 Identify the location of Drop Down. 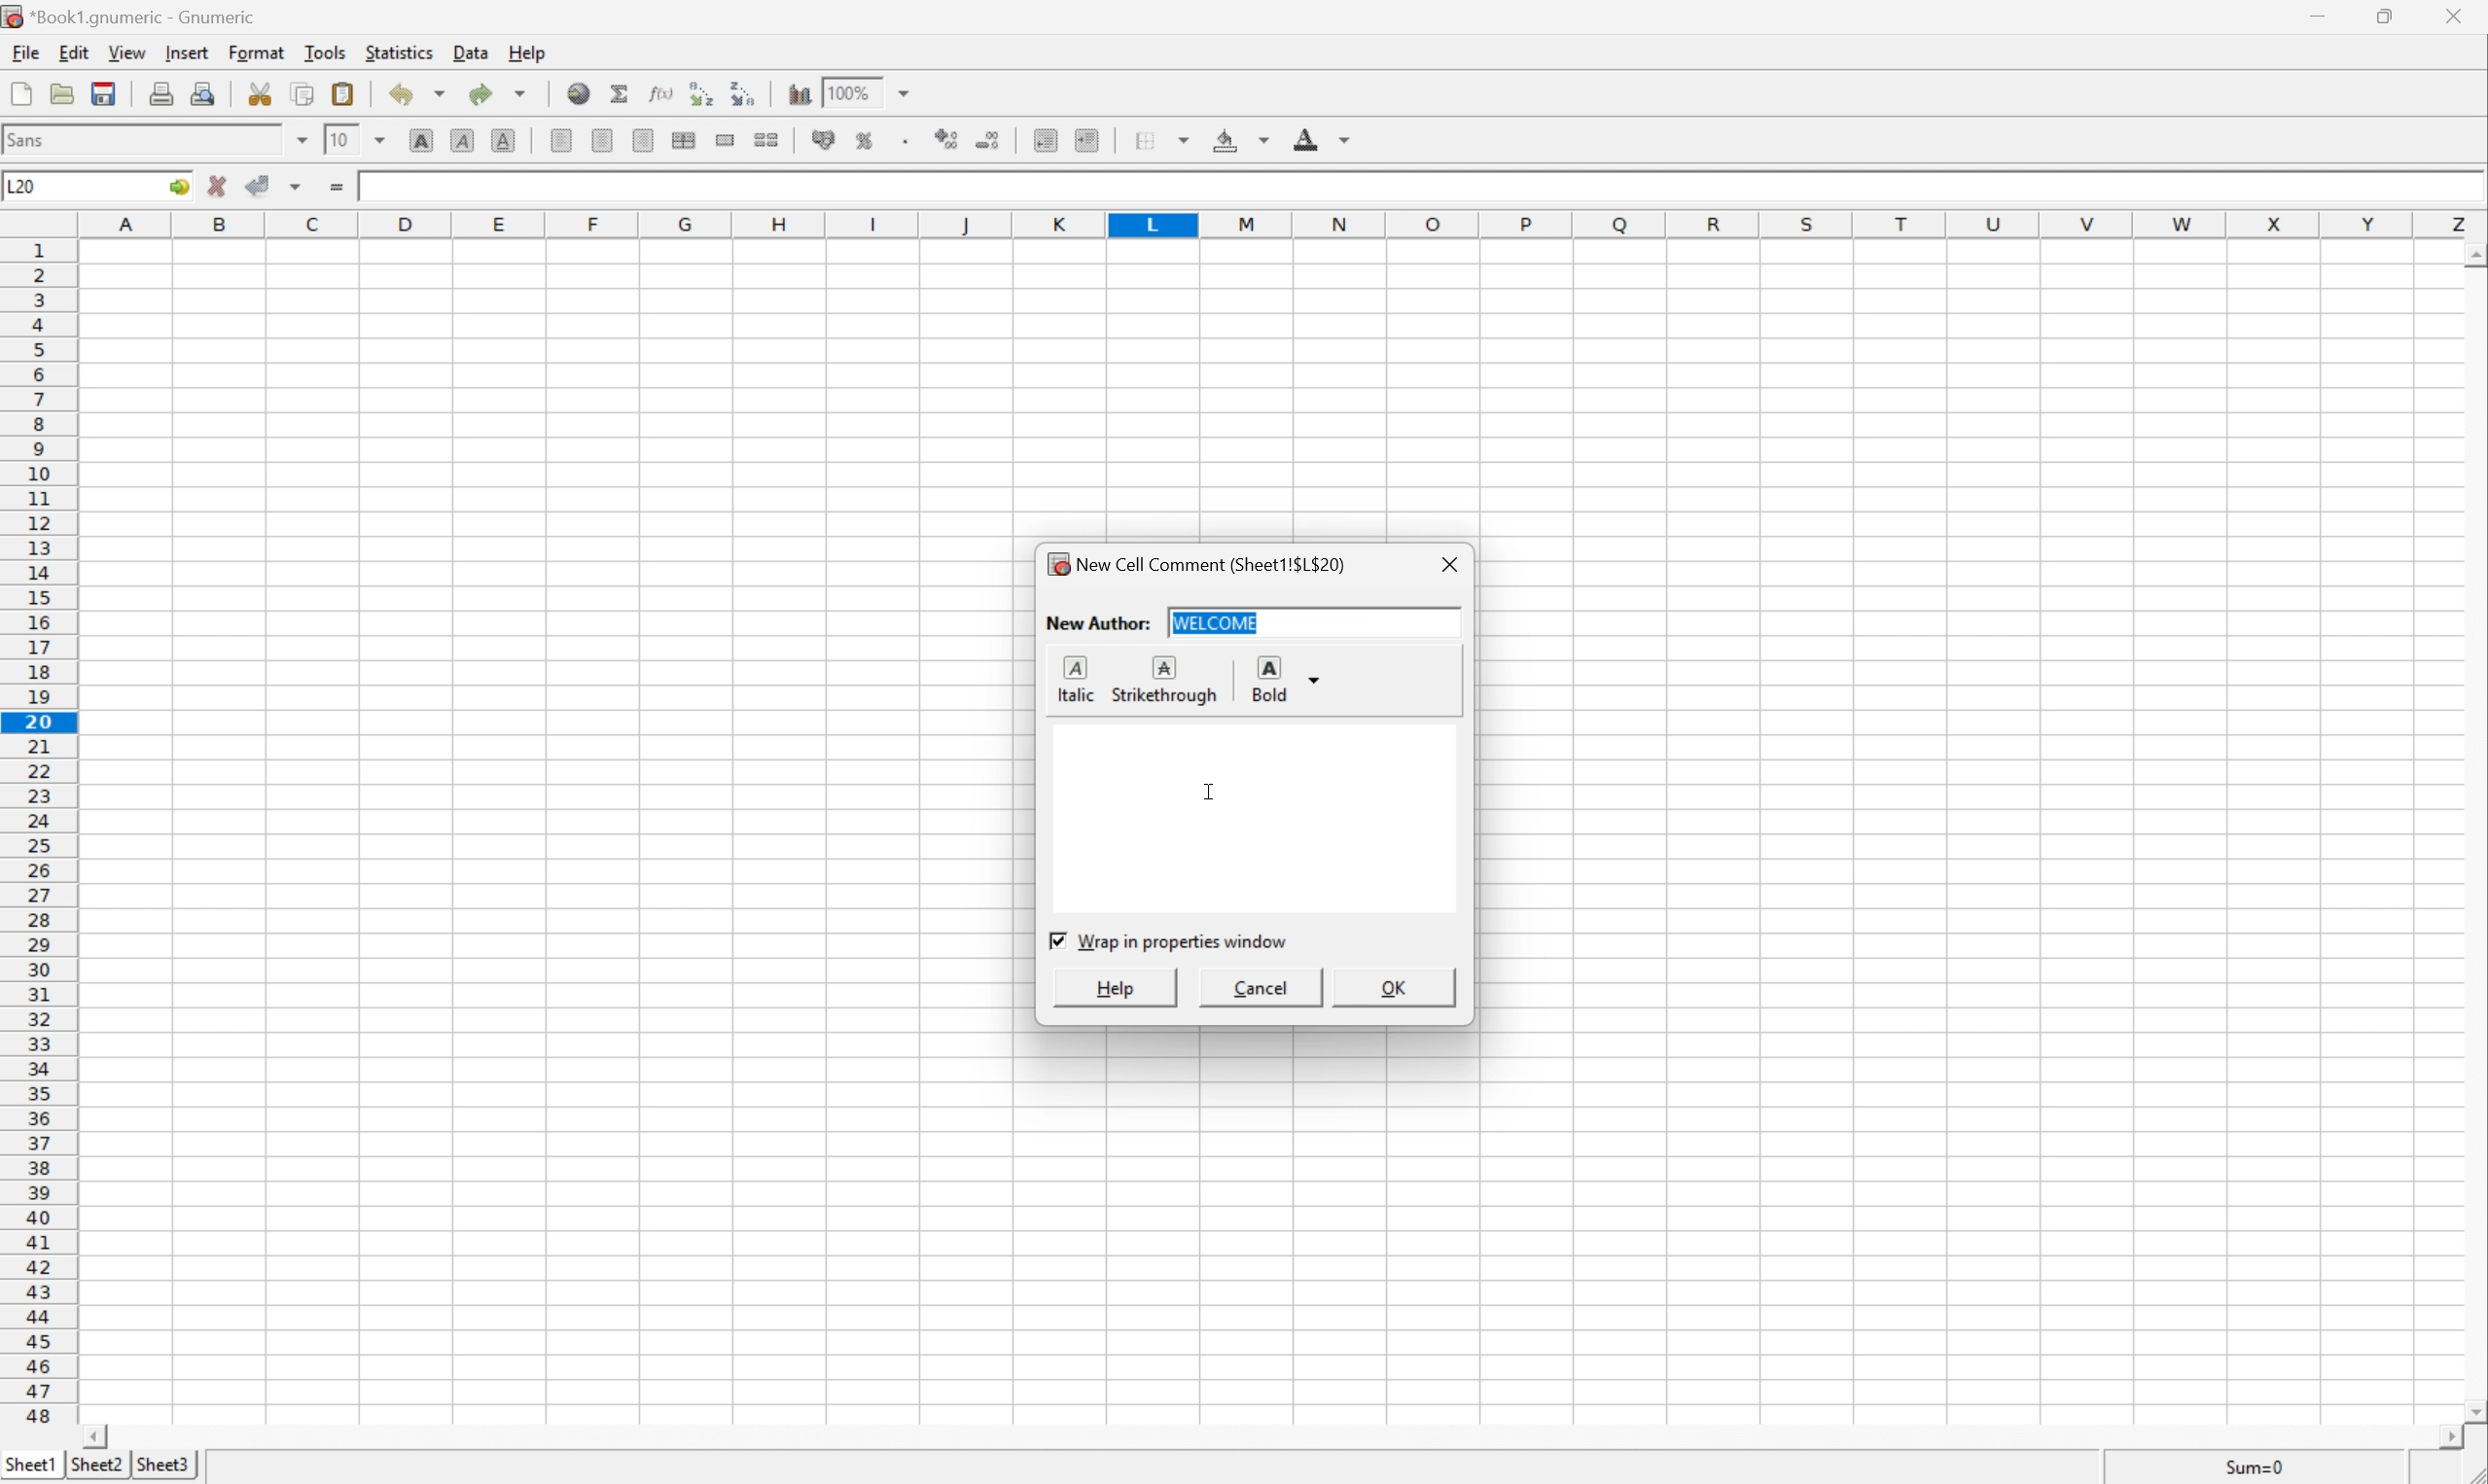
(1317, 678).